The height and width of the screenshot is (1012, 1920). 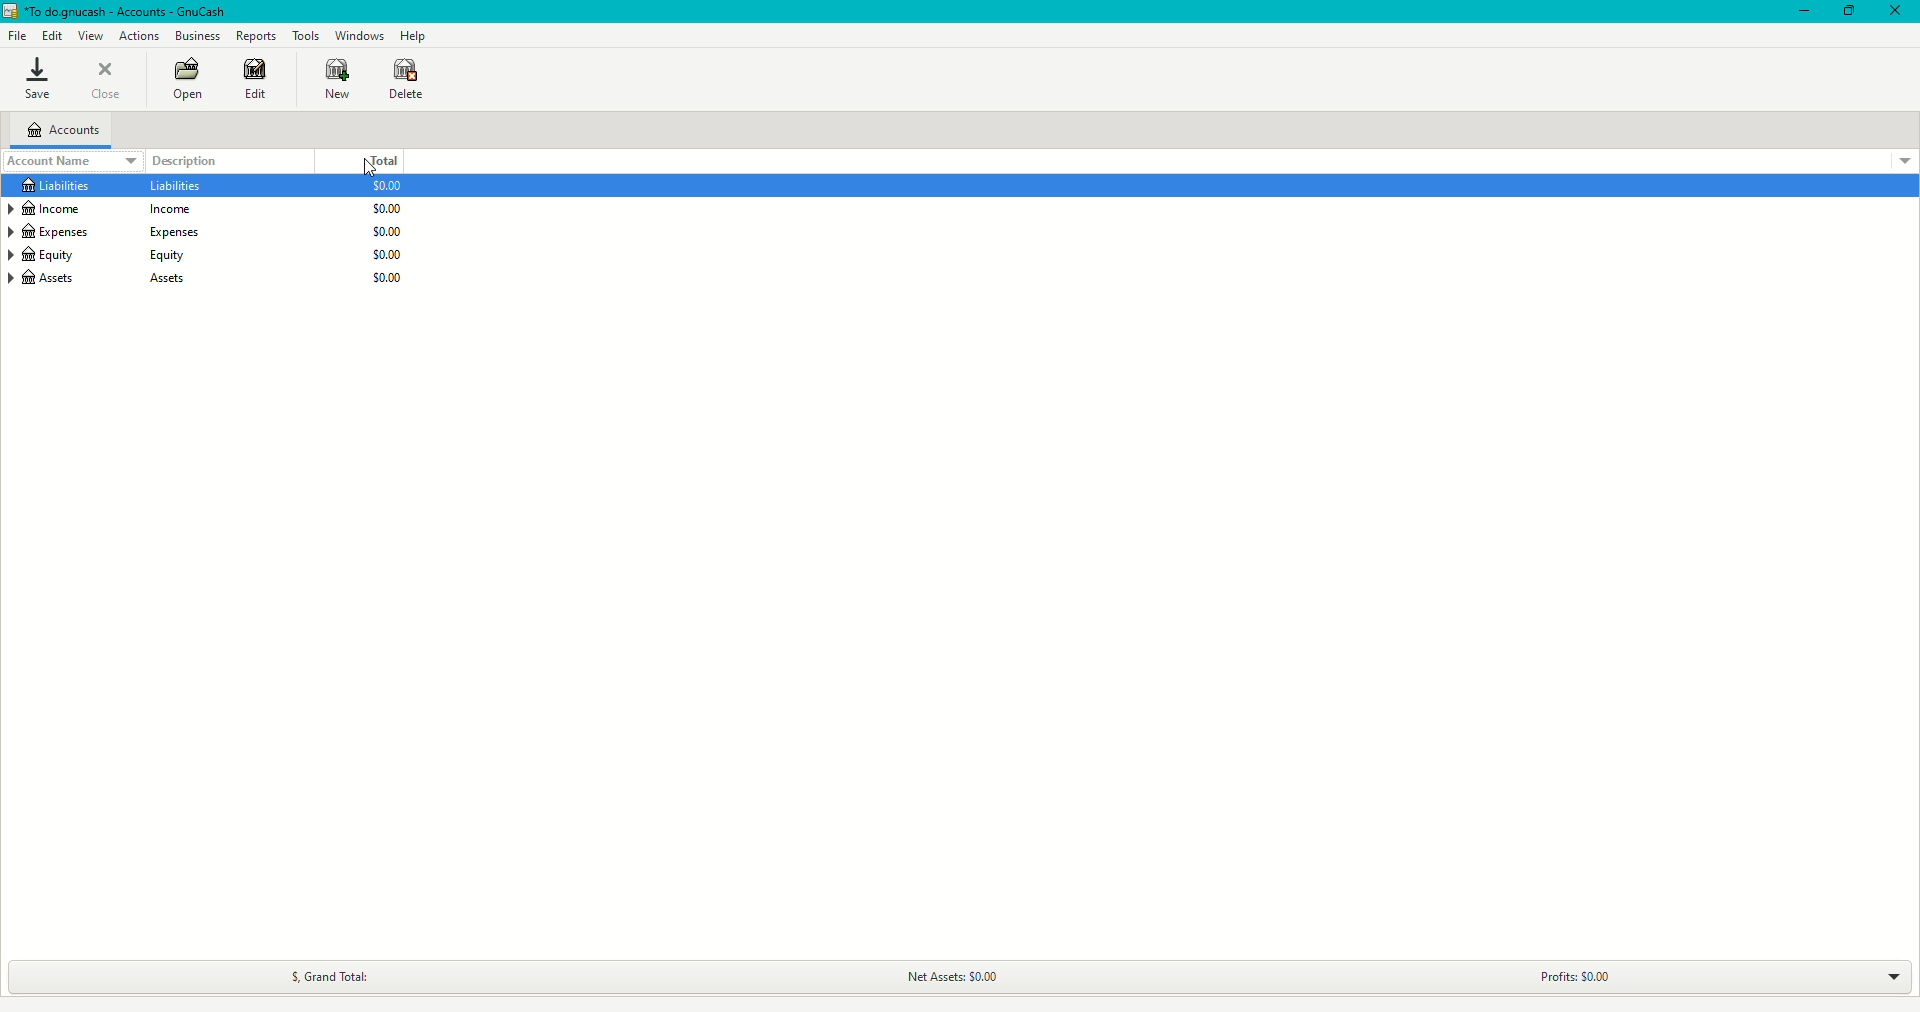 I want to click on Minimize, so click(x=1798, y=10).